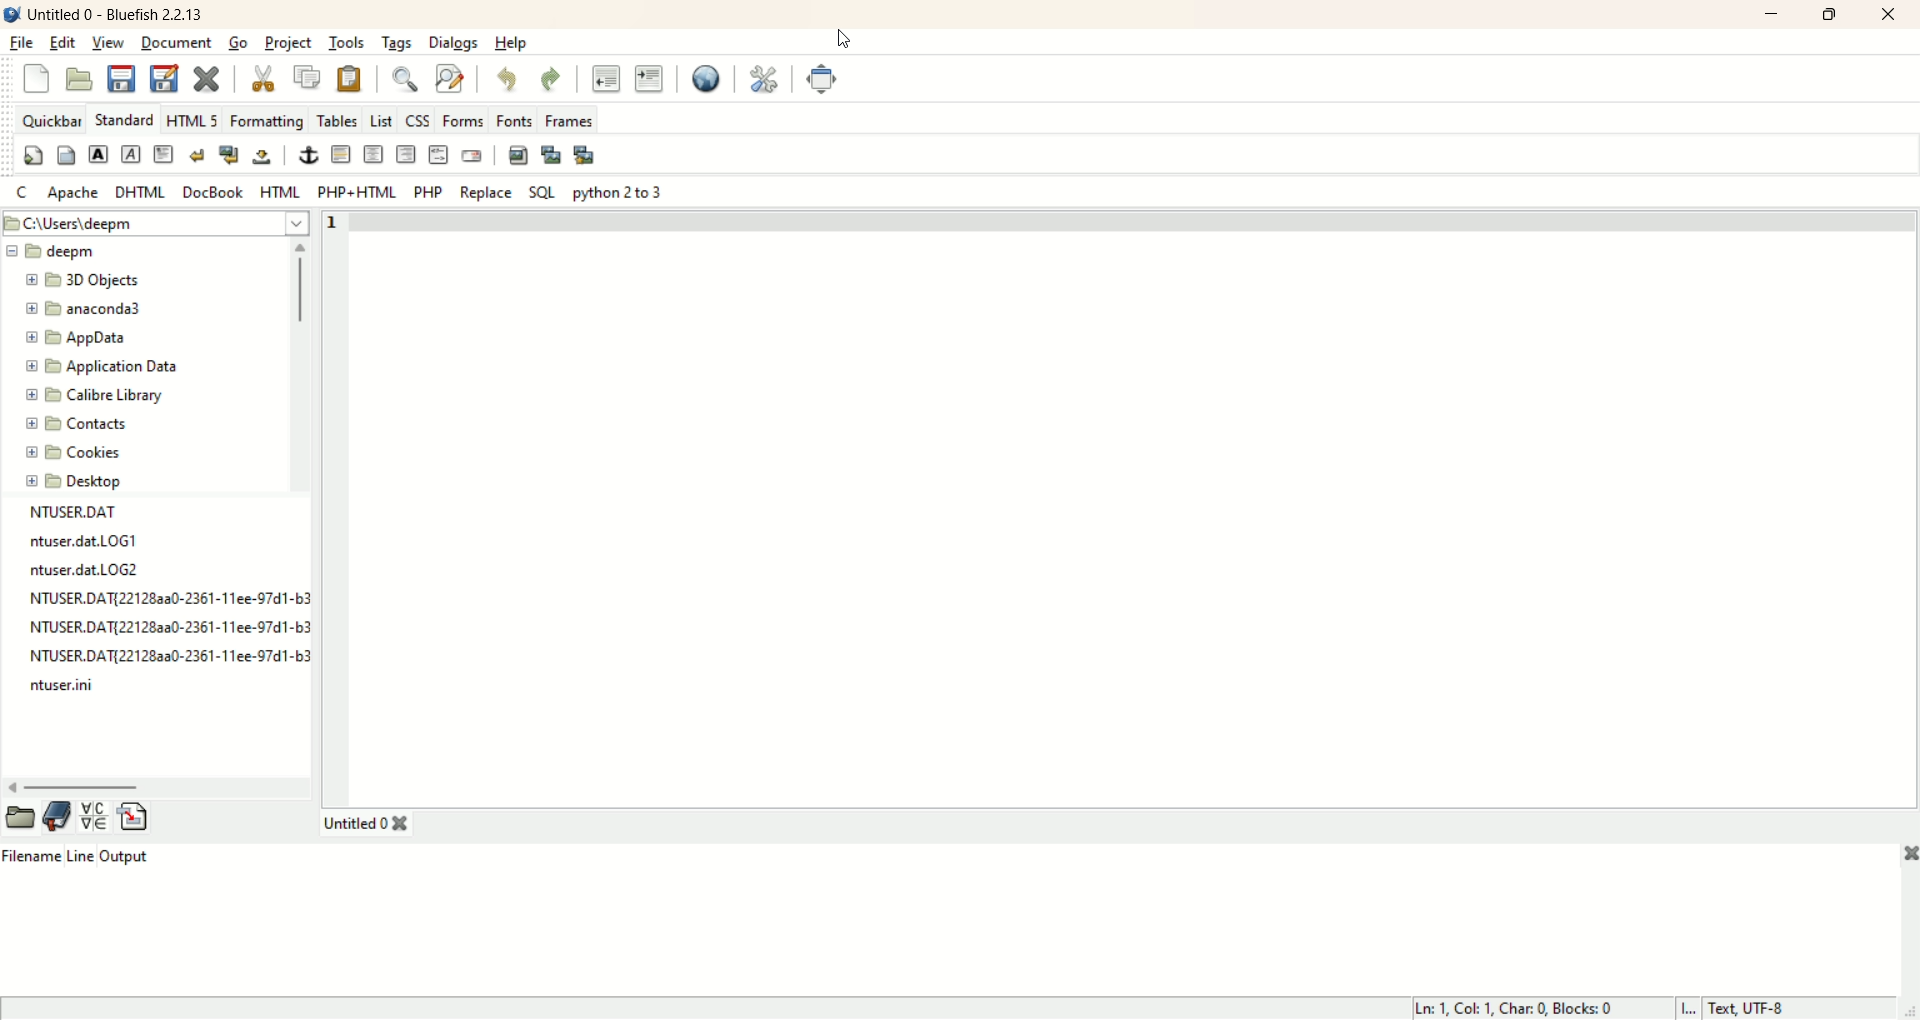 The height and width of the screenshot is (1020, 1920). What do you see at coordinates (382, 119) in the screenshot?
I see `list` at bounding box center [382, 119].